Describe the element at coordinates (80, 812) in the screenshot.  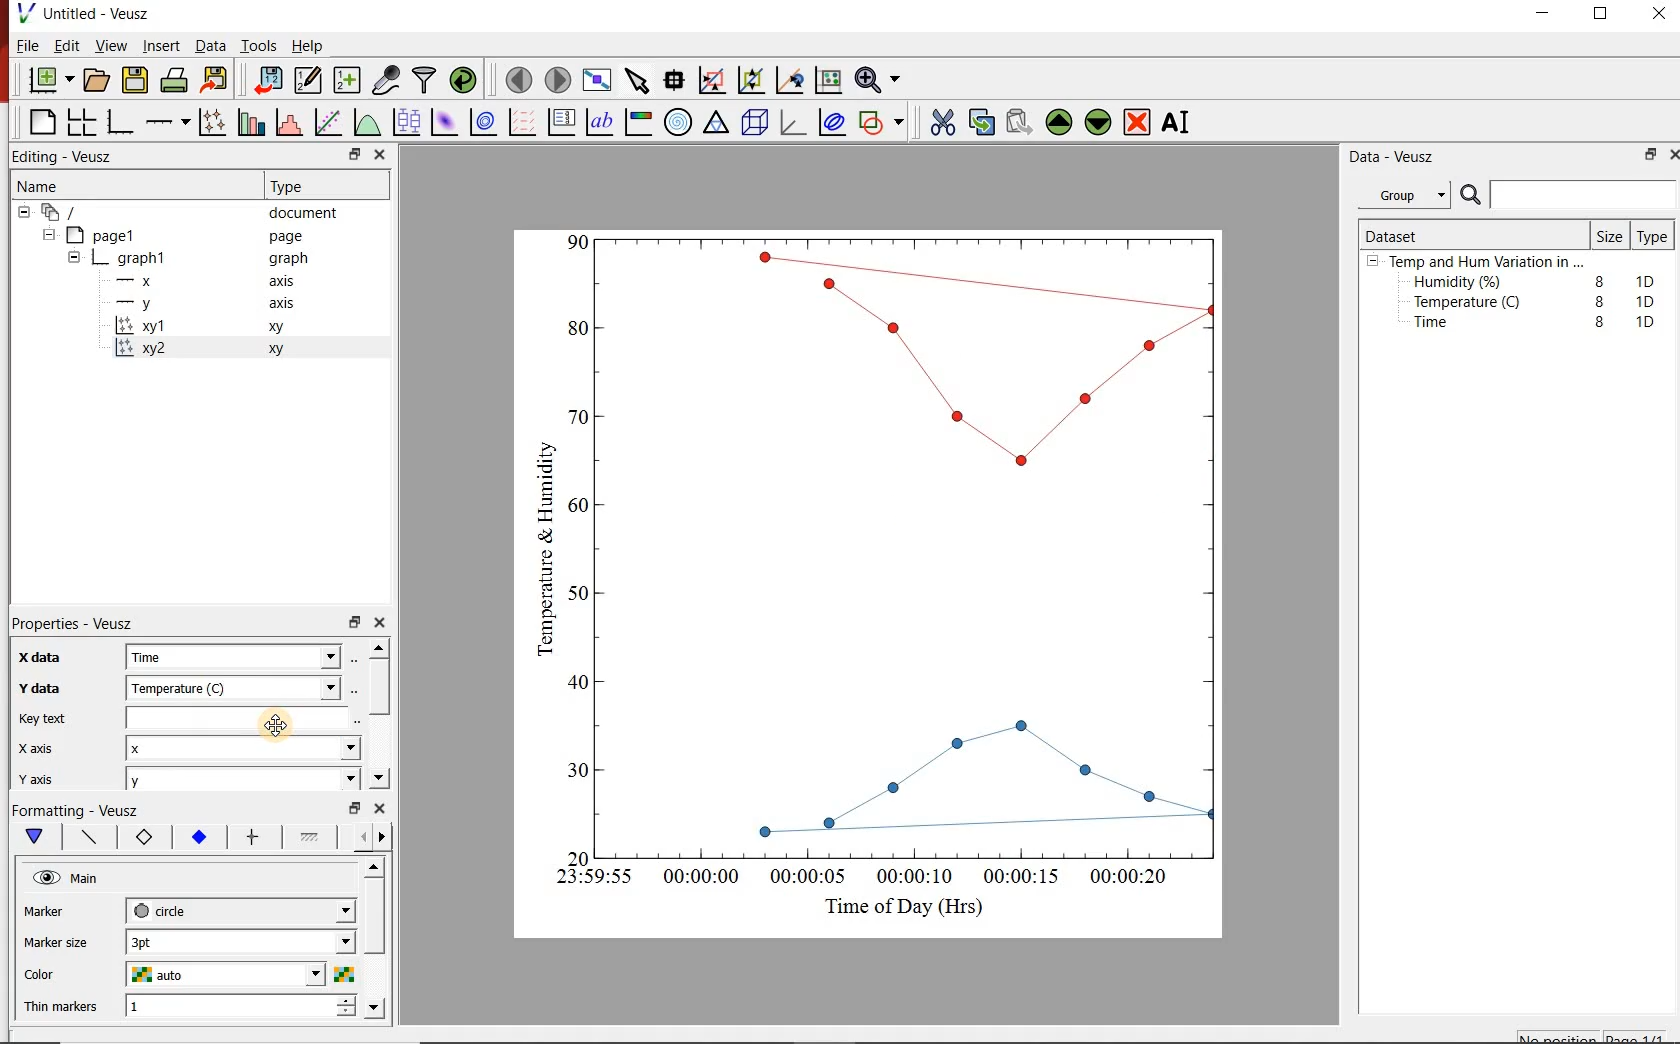
I see `Formatting - Veusz` at that location.